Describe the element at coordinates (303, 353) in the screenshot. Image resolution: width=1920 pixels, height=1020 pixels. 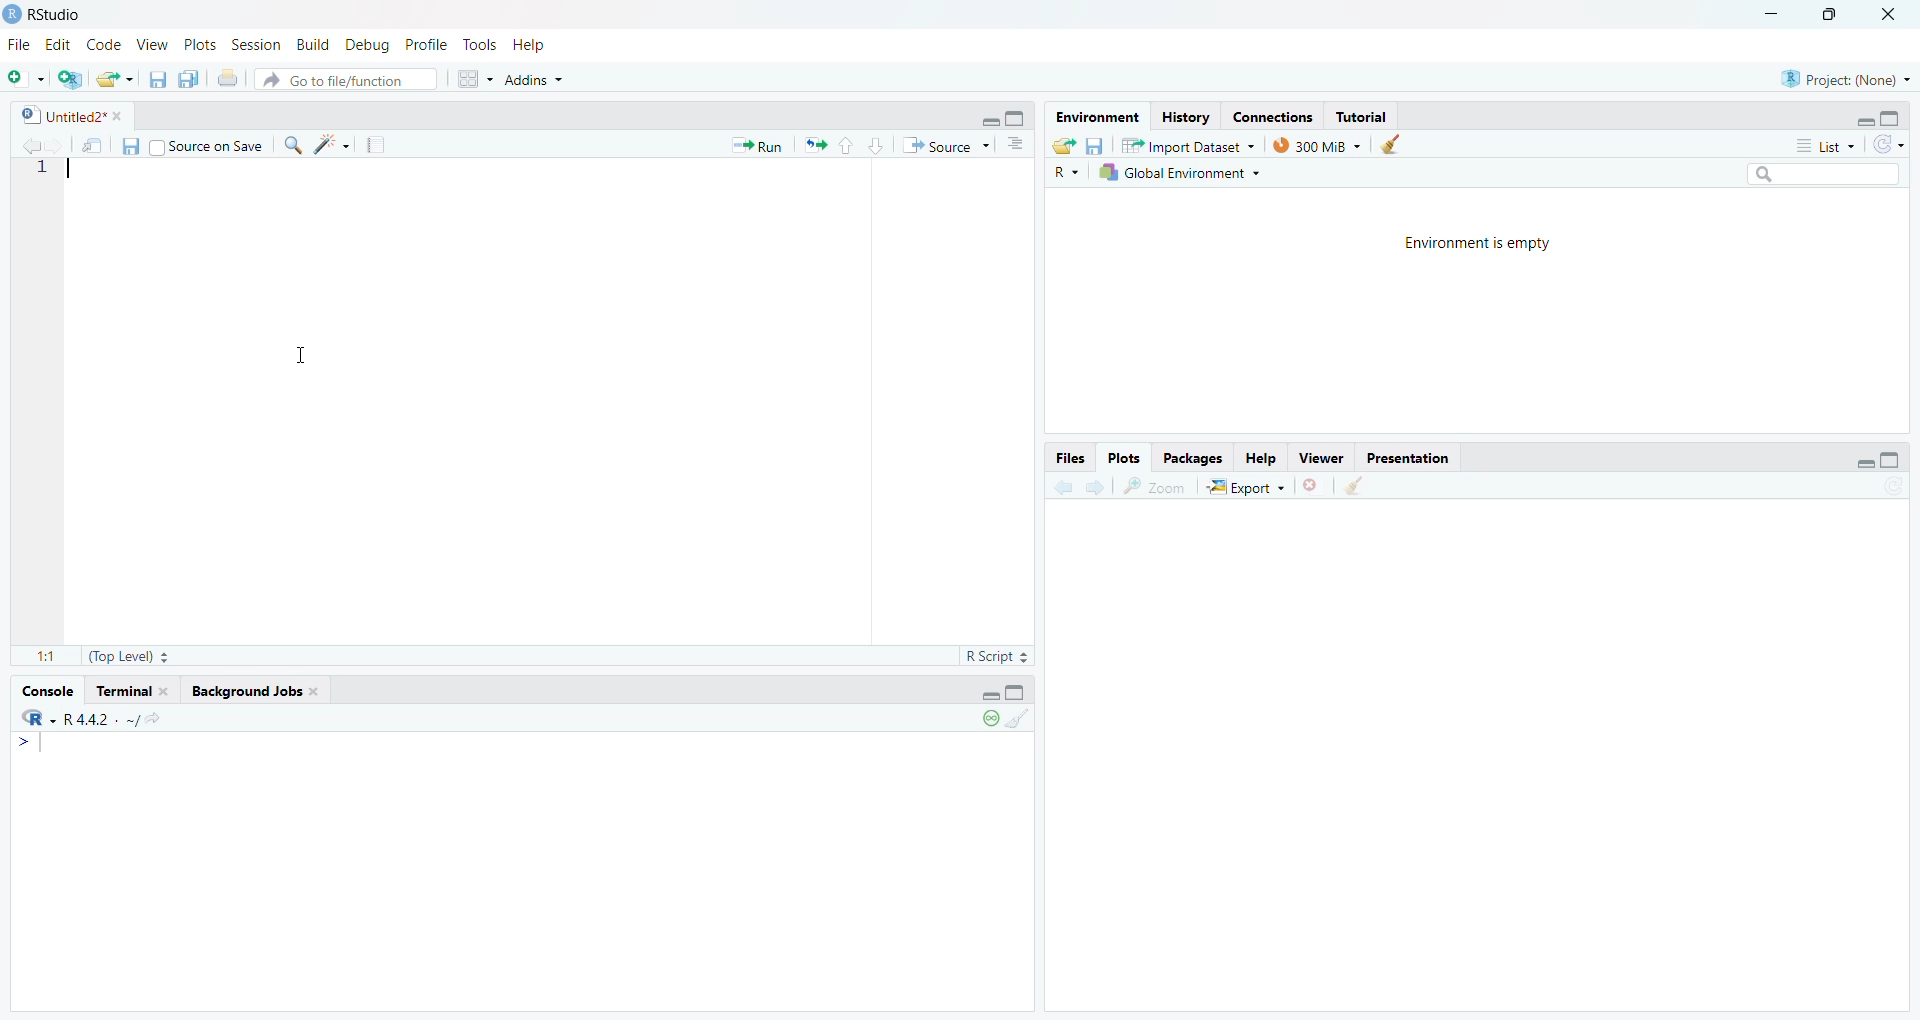
I see `cursor` at that location.